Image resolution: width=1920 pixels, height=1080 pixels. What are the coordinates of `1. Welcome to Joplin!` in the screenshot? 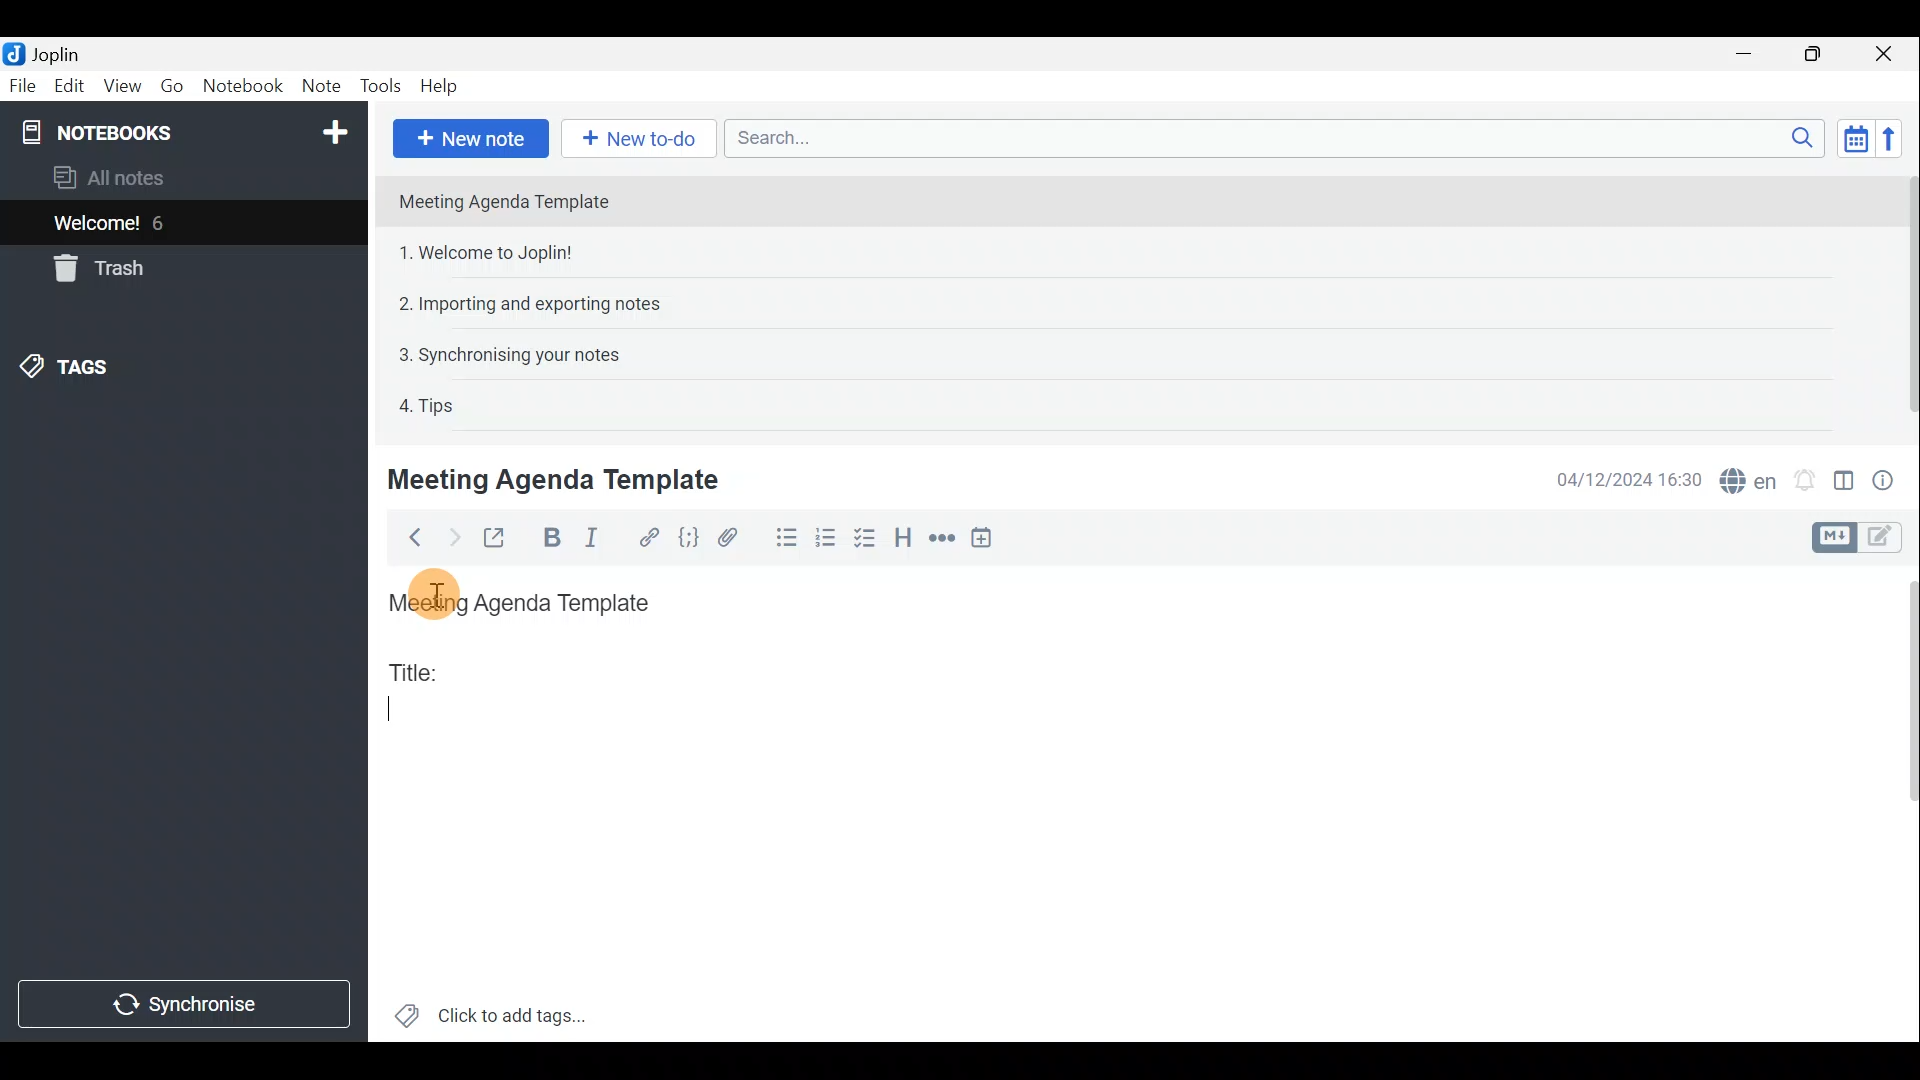 It's located at (492, 252).